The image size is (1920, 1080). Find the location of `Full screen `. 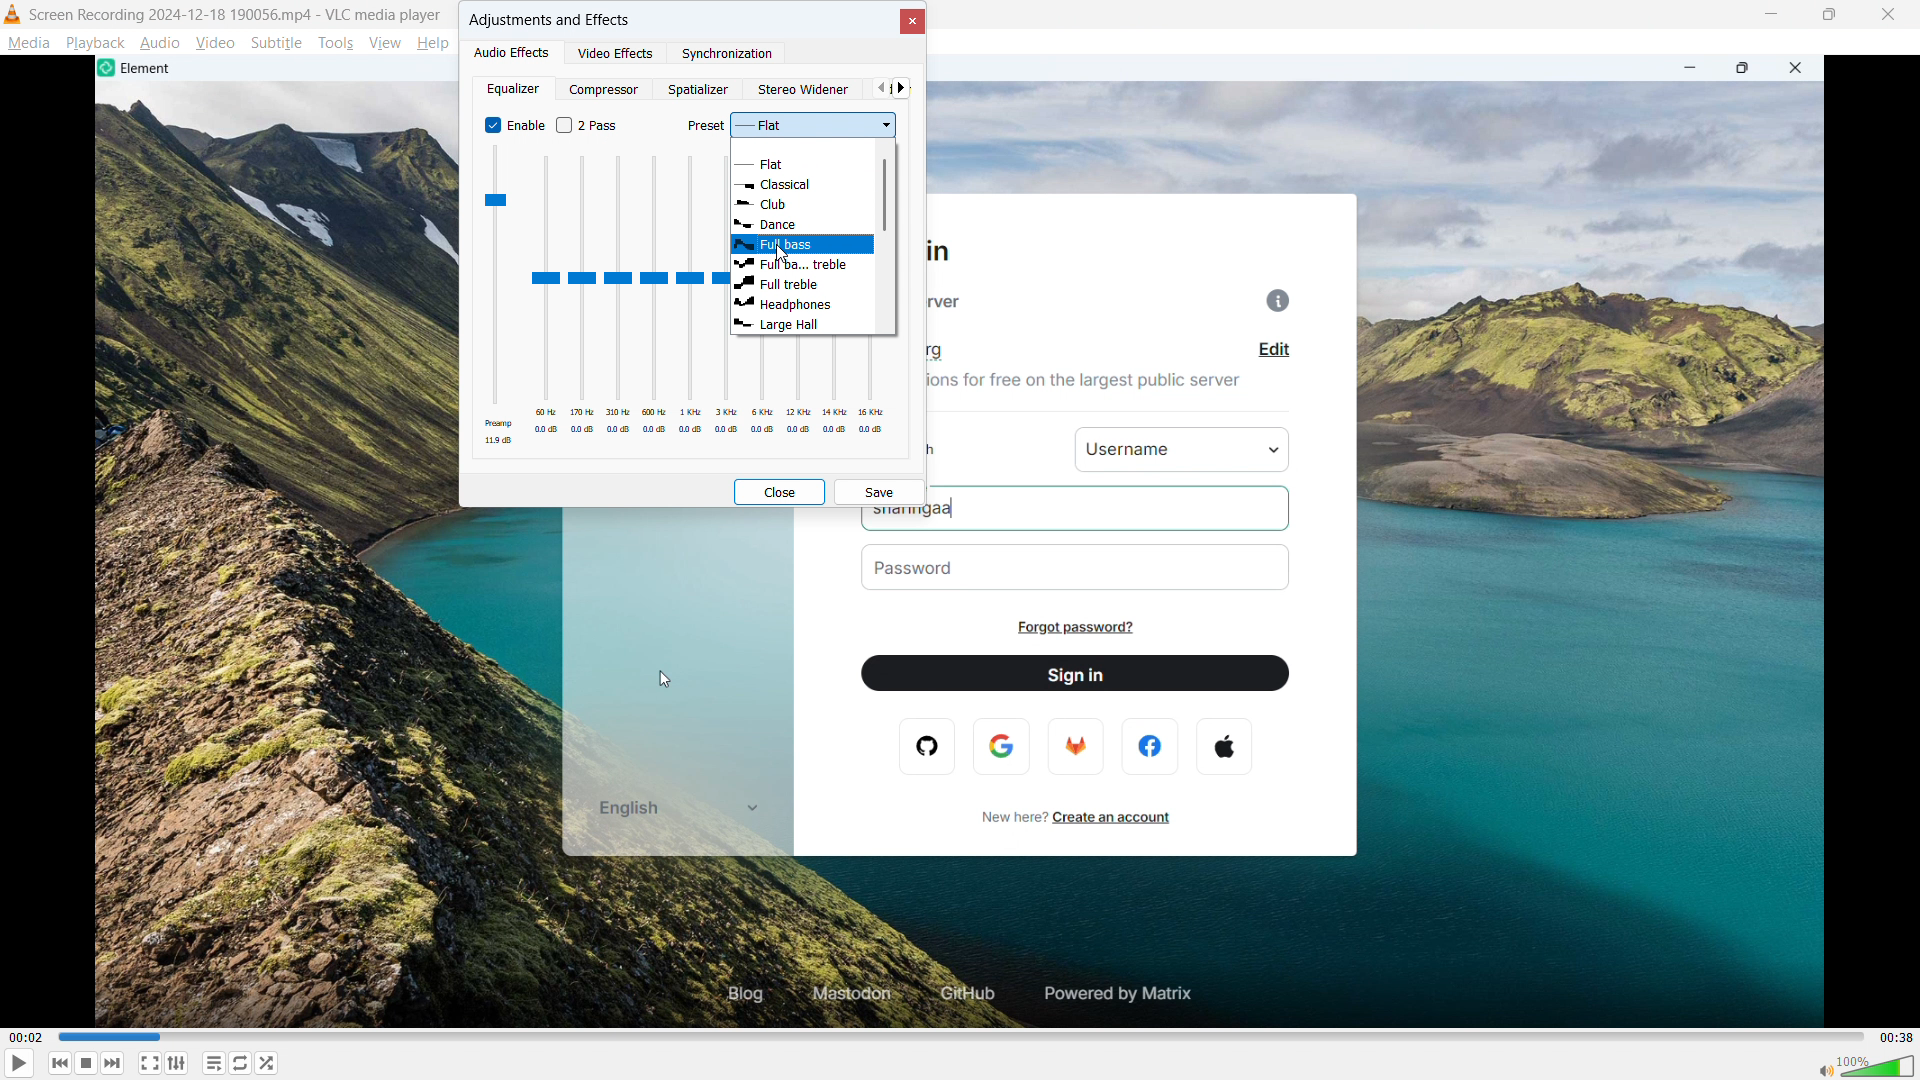

Full screen  is located at coordinates (158, 1063).